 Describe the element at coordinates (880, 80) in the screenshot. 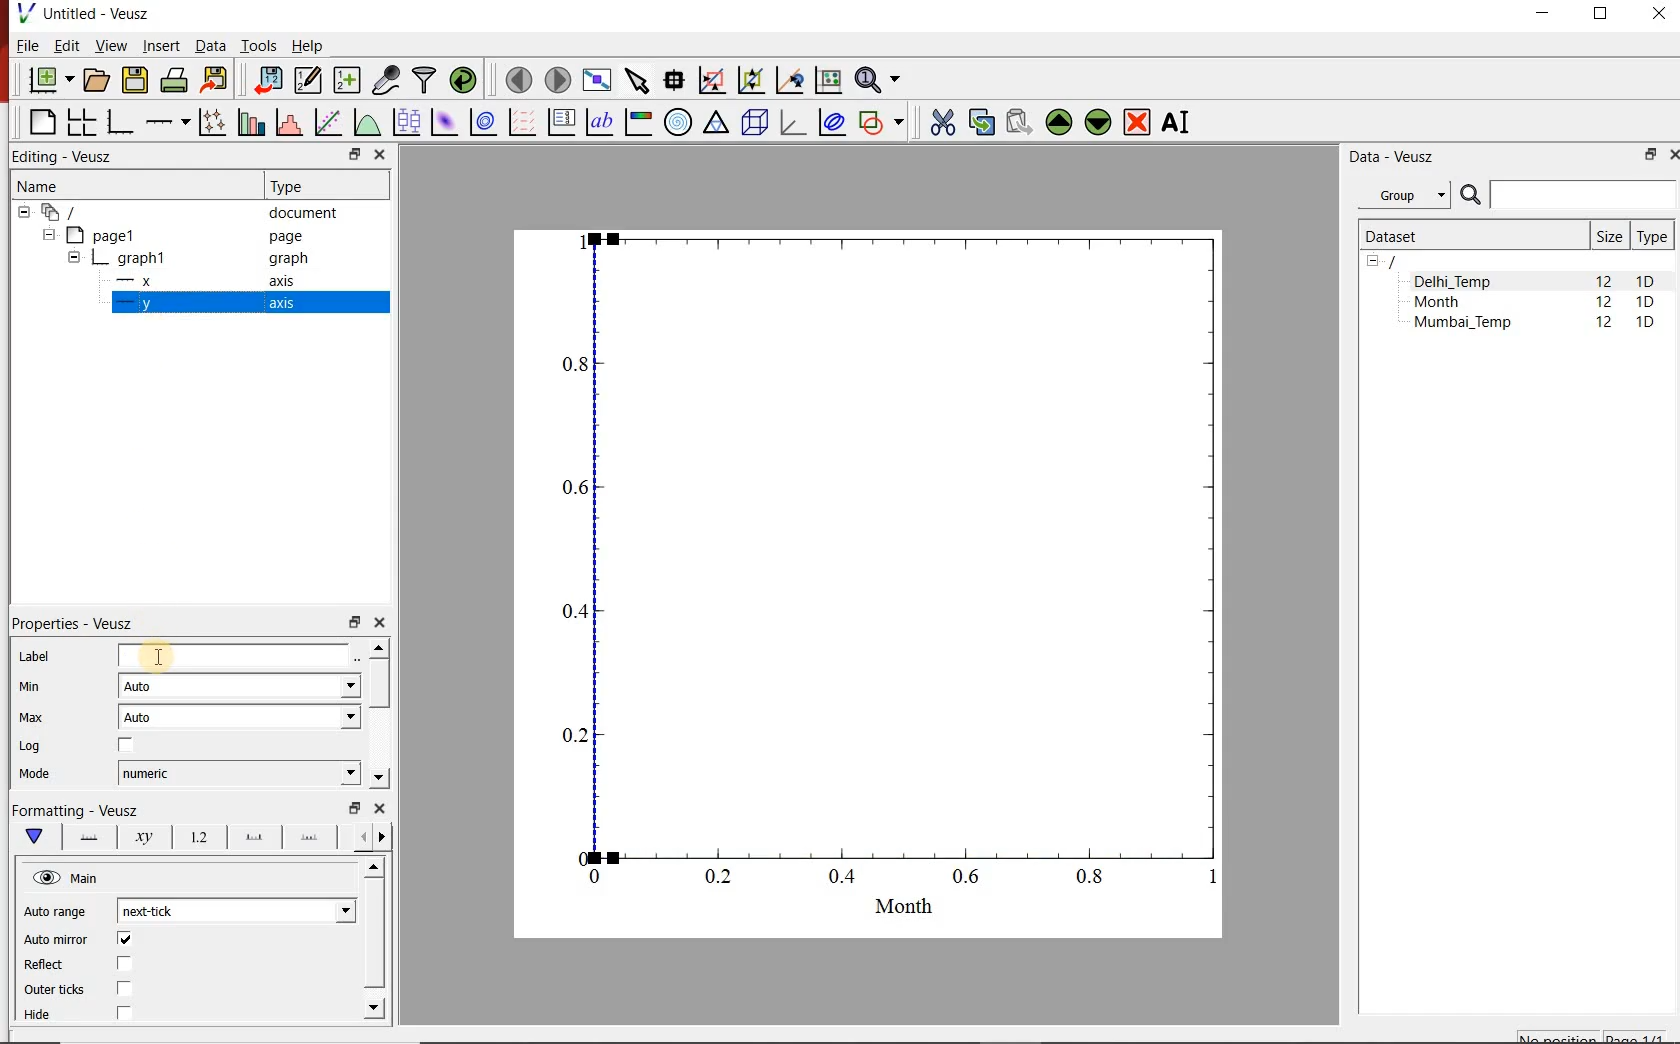

I see `zoom functions menu` at that location.